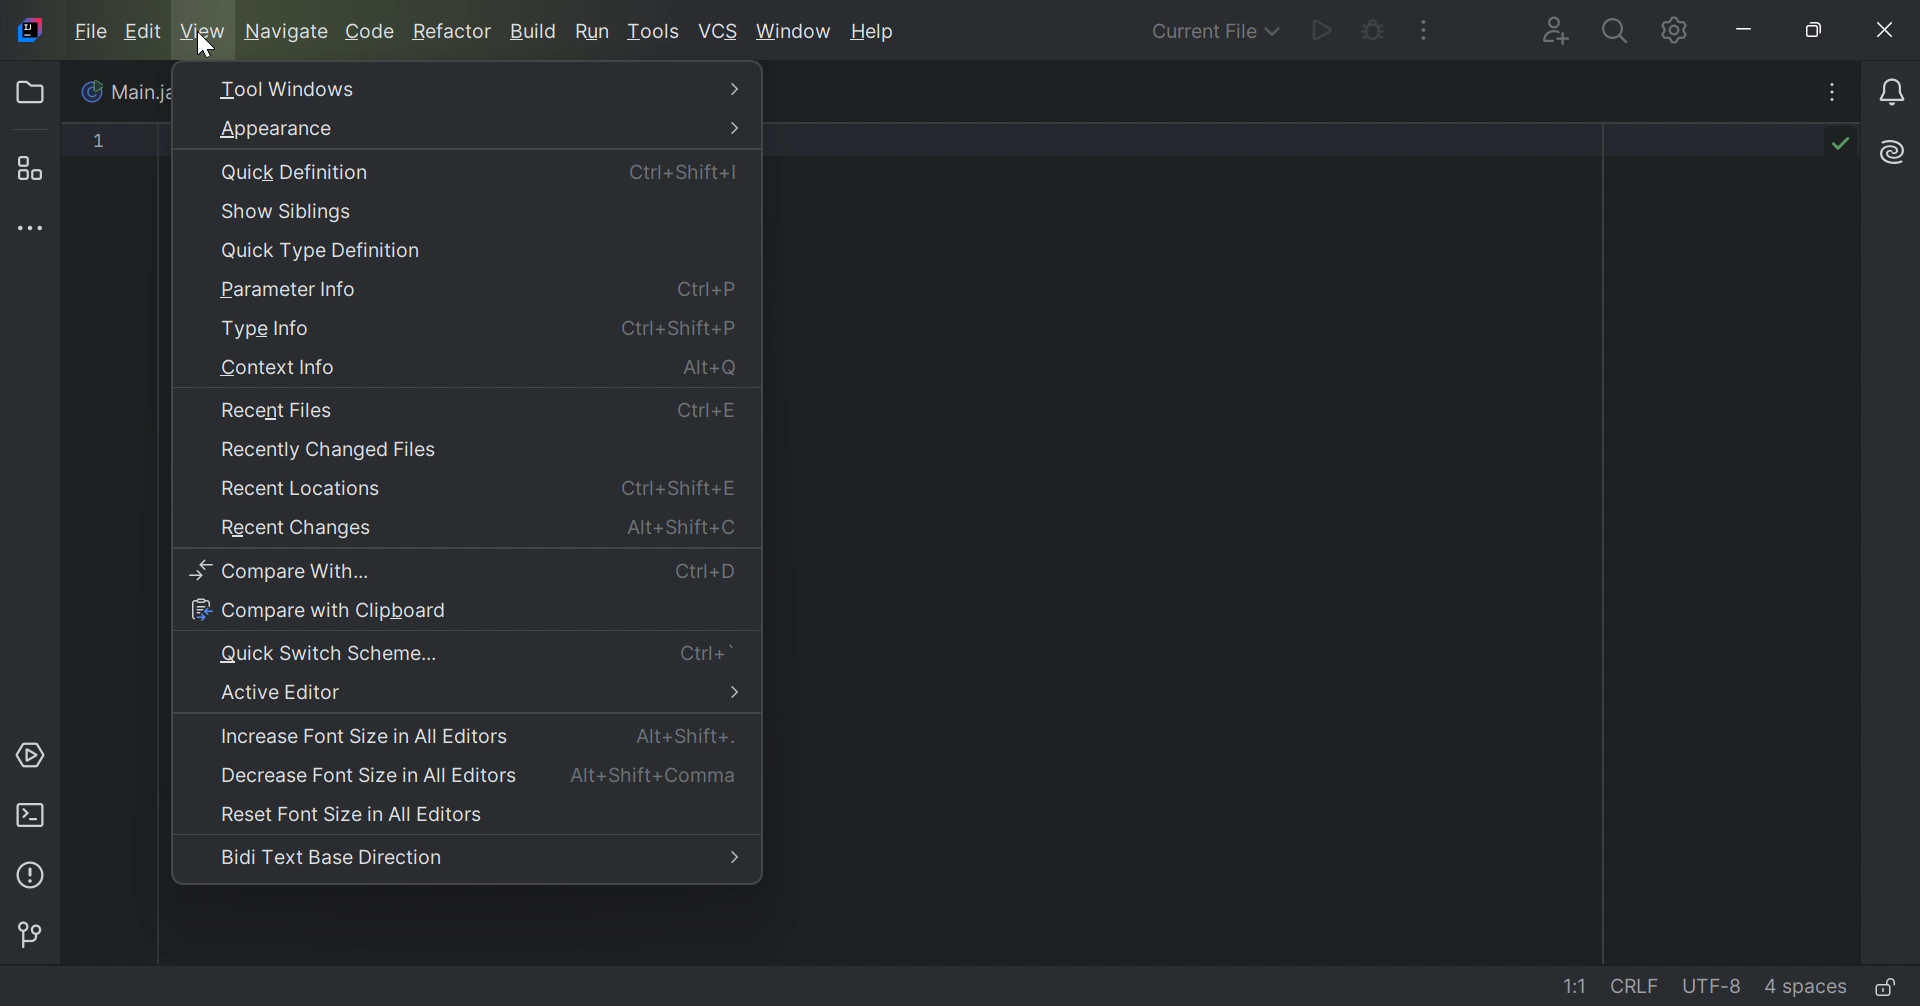 The image size is (1920, 1006). What do you see at coordinates (294, 531) in the screenshot?
I see `Recent Changes` at bounding box center [294, 531].